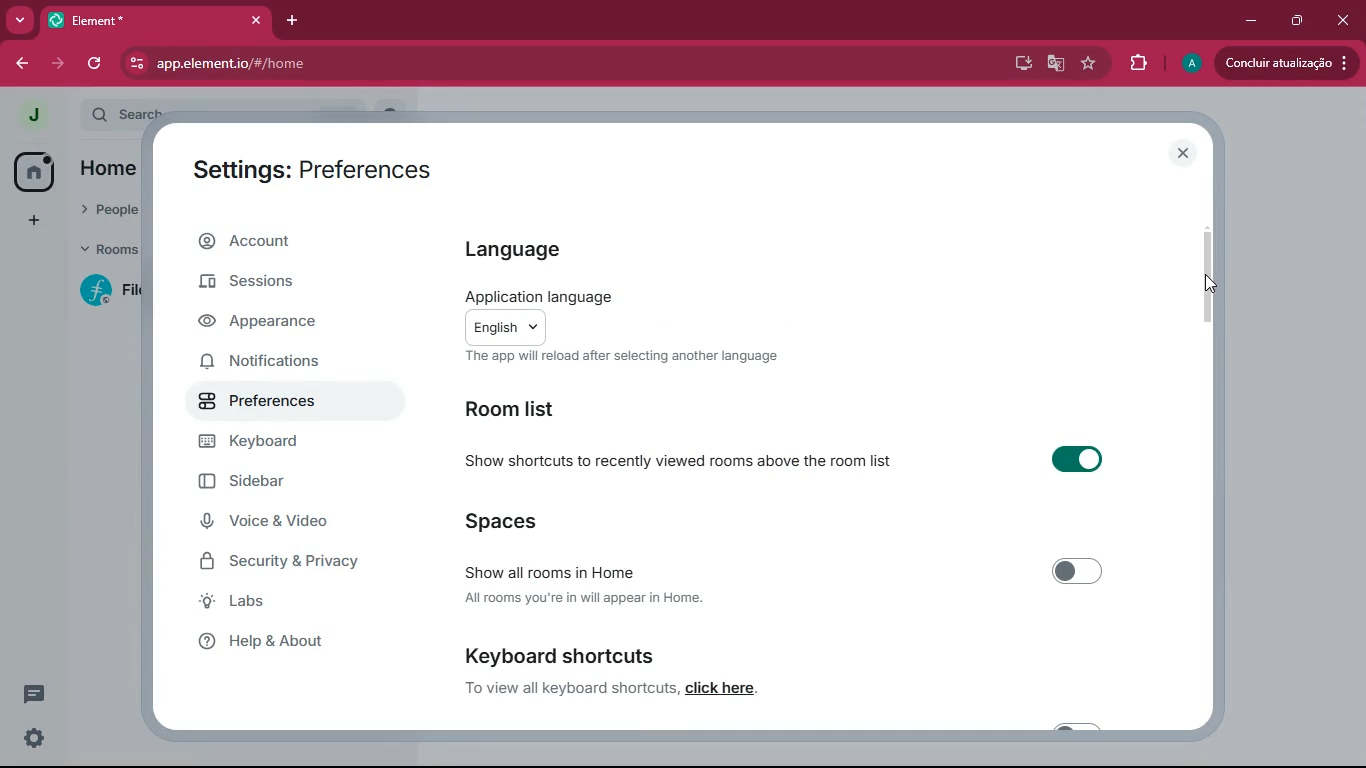  What do you see at coordinates (723, 688) in the screenshot?
I see `click here.` at bounding box center [723, 688].